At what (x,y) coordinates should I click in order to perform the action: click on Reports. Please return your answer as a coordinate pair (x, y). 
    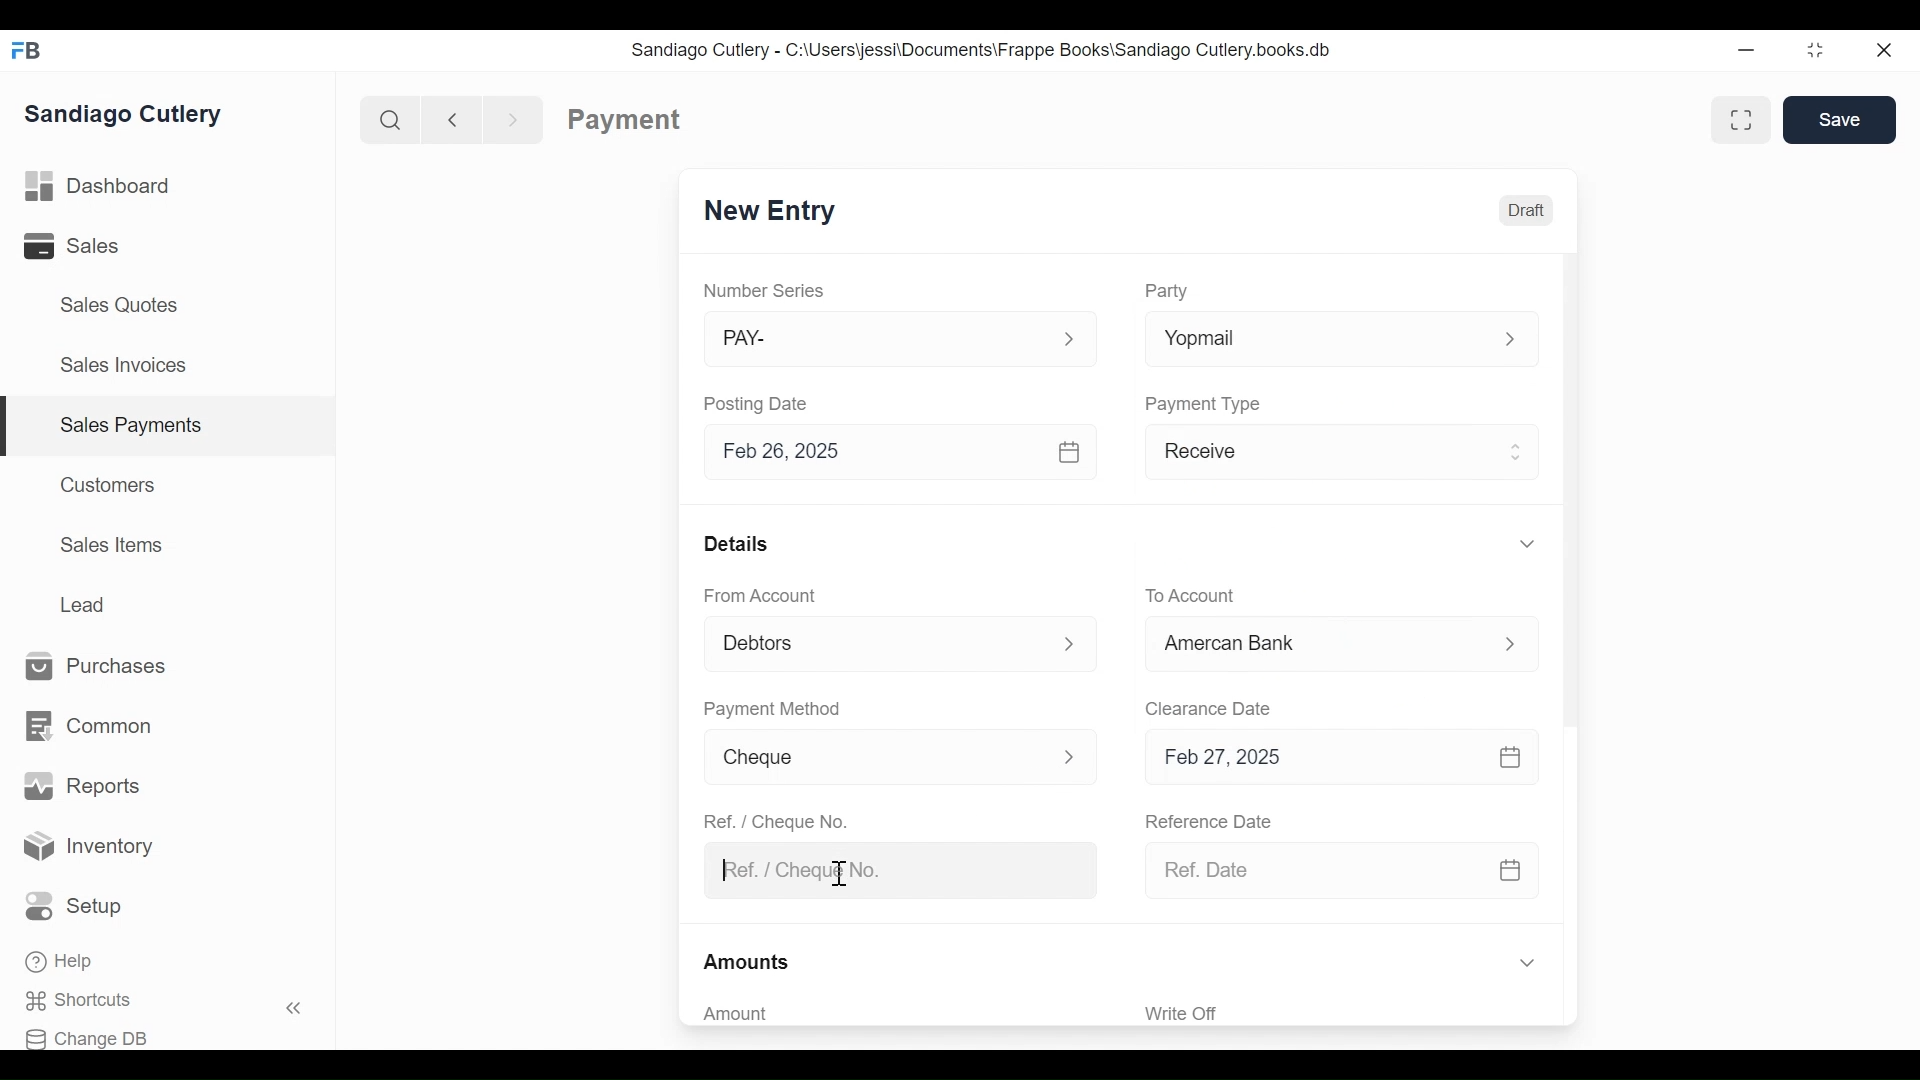
    Looking at the image, I should click on (82, 786).